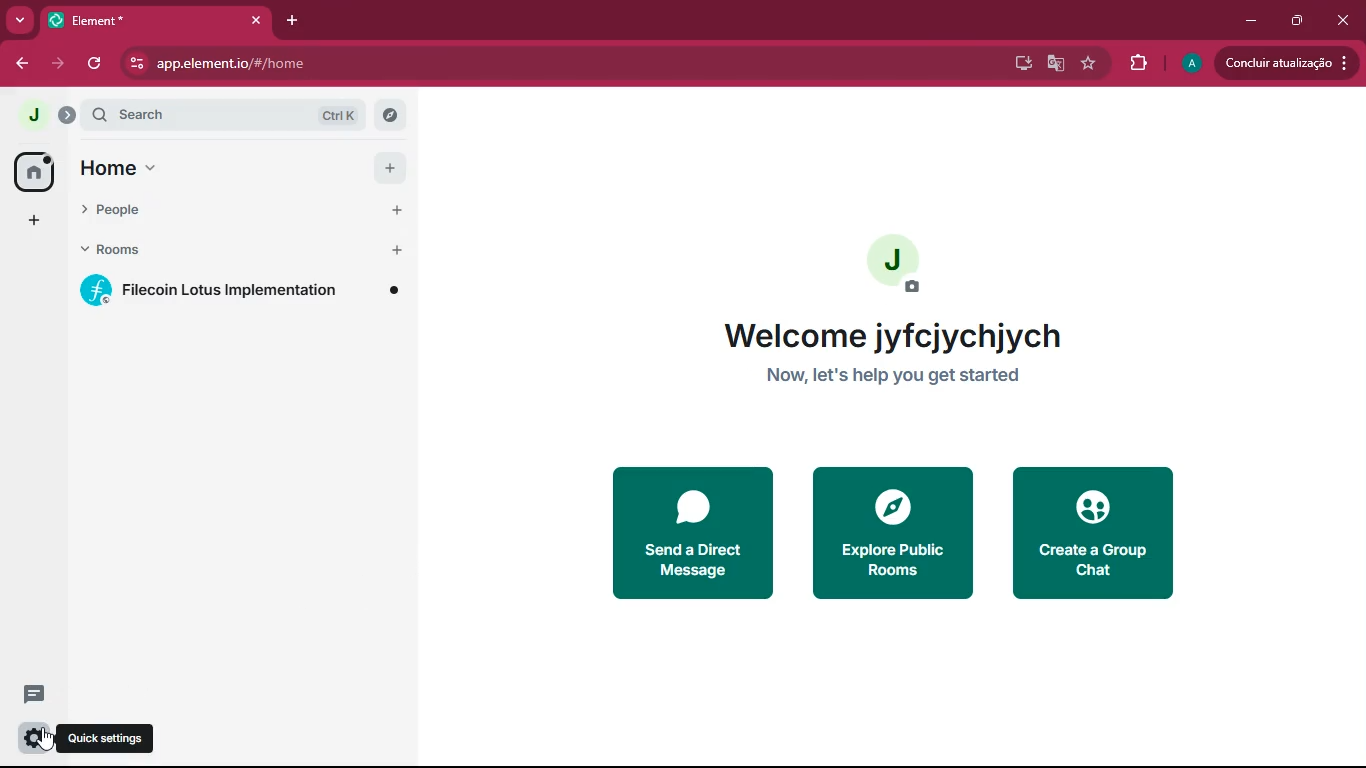 Image resolution: width=1366 pixels, height=768 pixels. Describe the element at coordinates (1089, 64) in the screenshot. I see `favourite` at that location.